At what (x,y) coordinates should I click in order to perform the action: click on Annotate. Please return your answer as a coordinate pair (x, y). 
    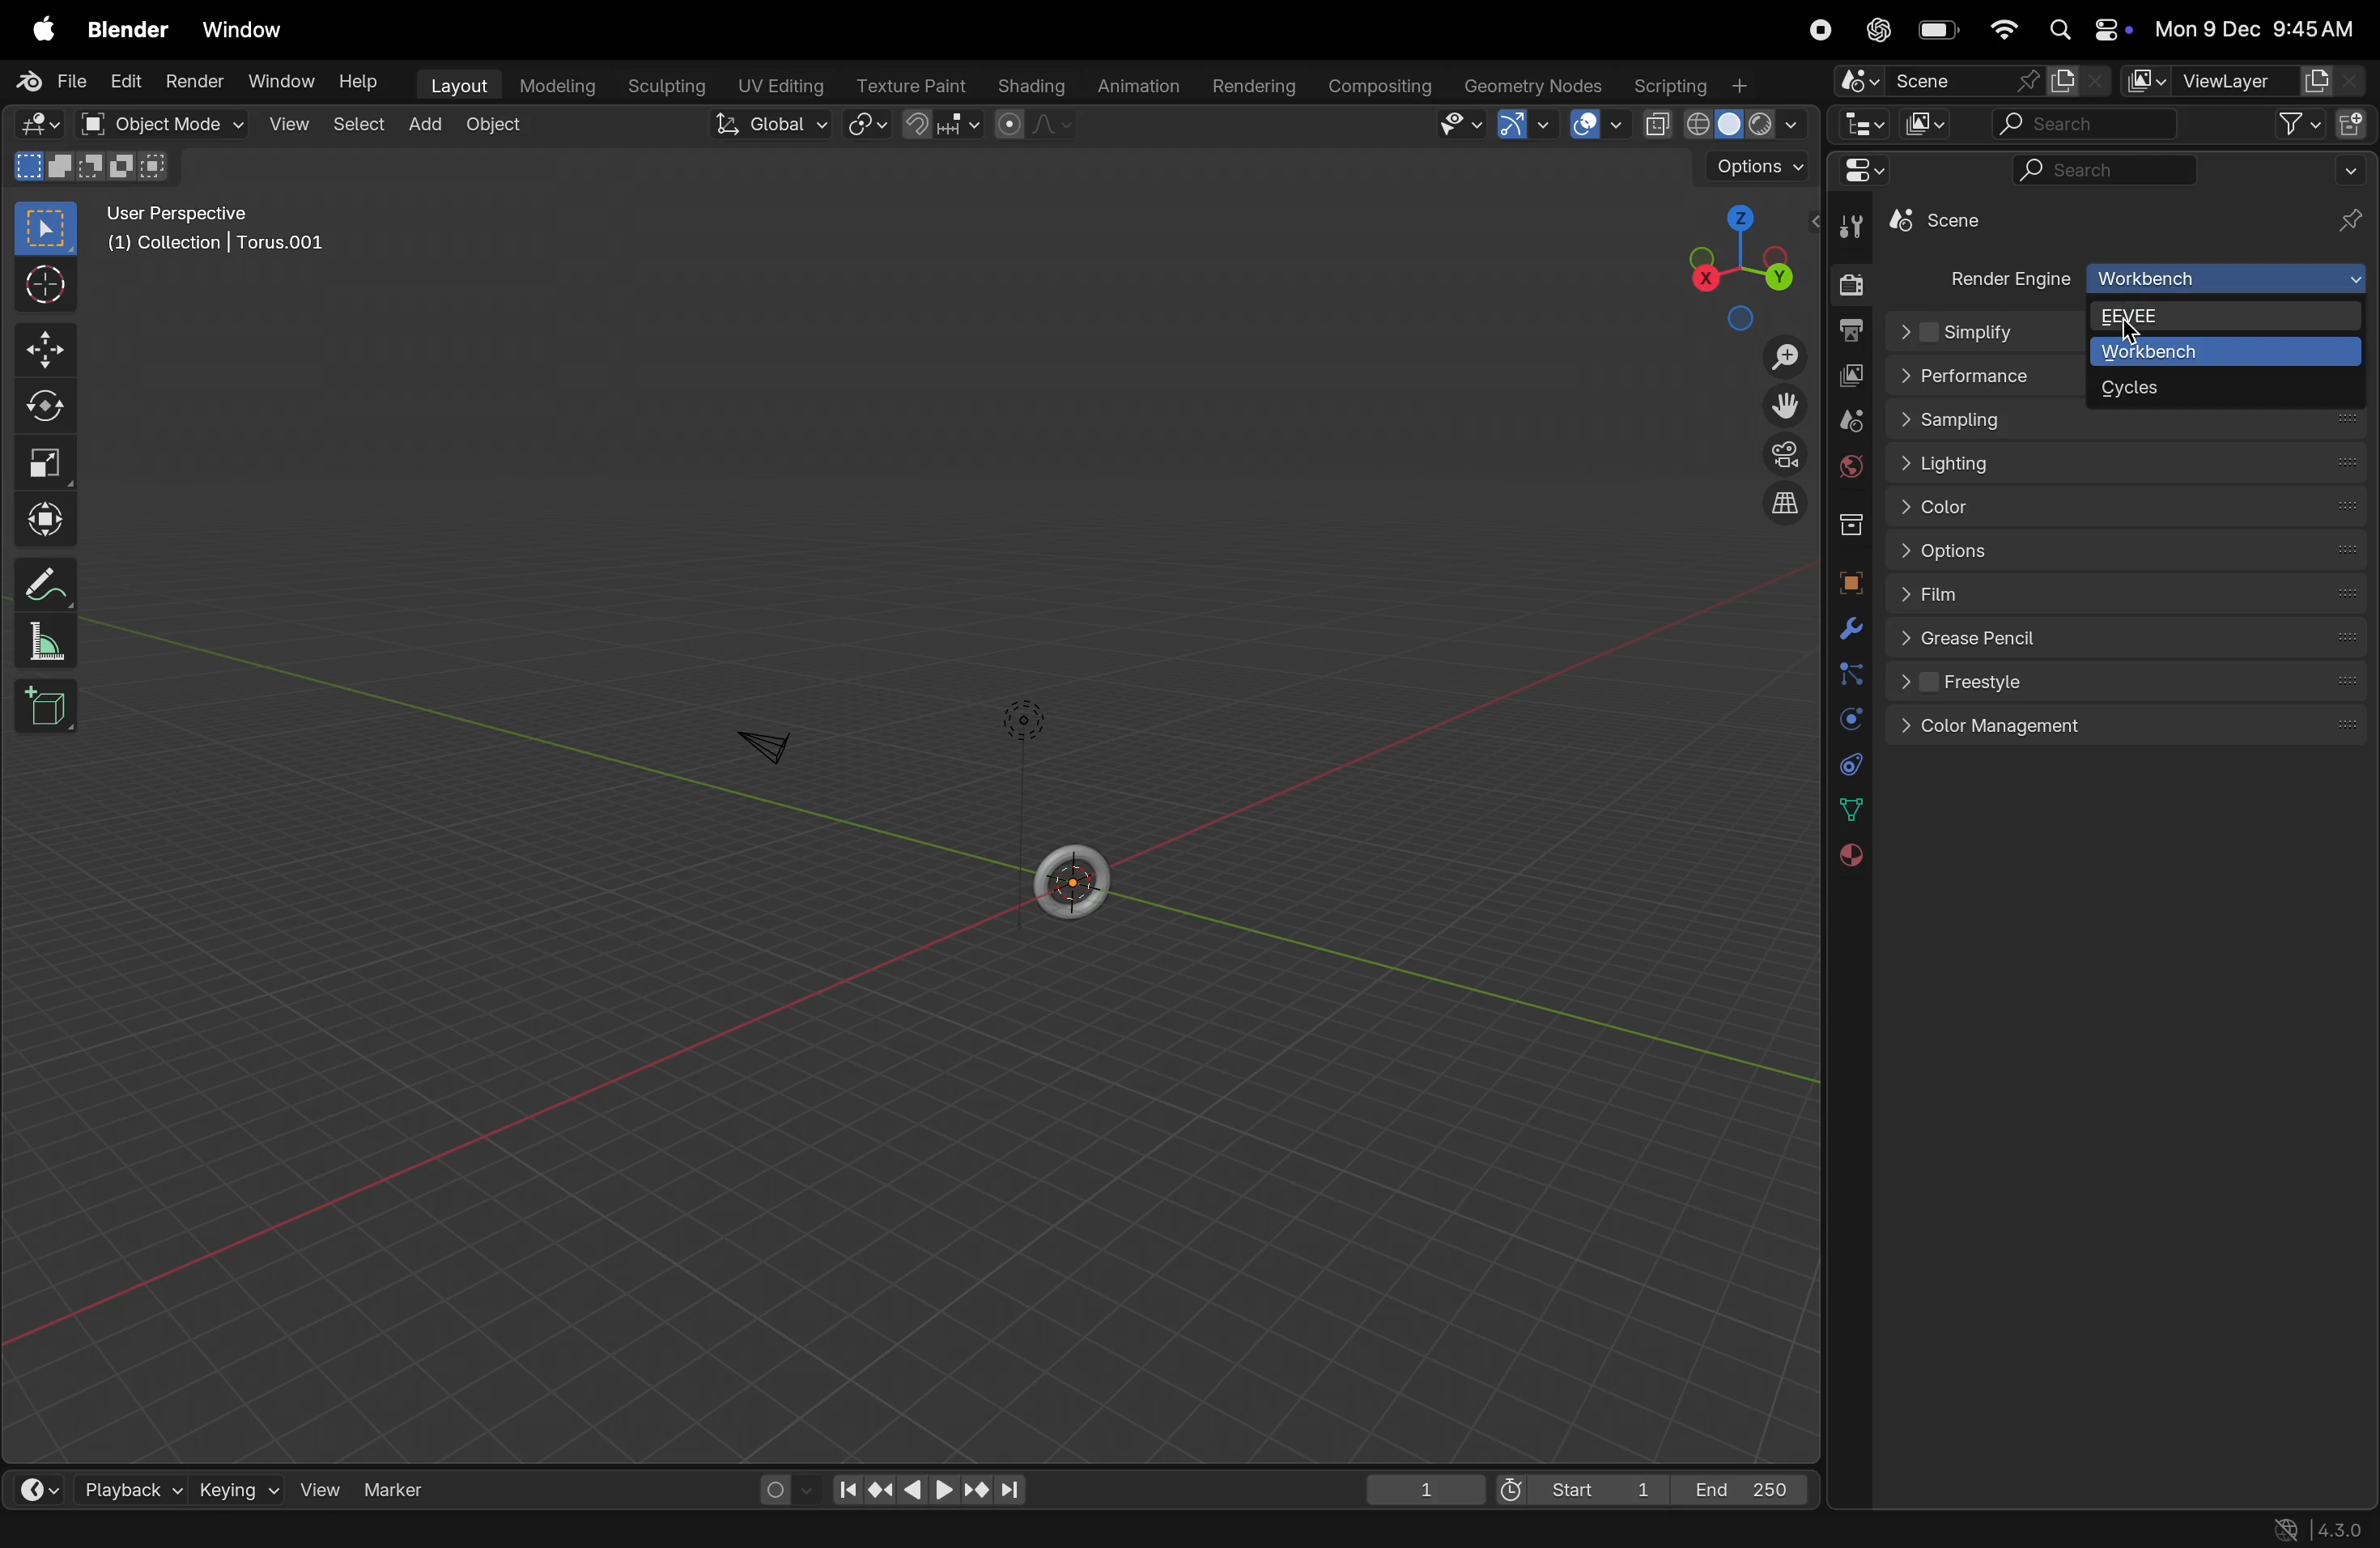
    Looking at the image, I should click on (48, 583).